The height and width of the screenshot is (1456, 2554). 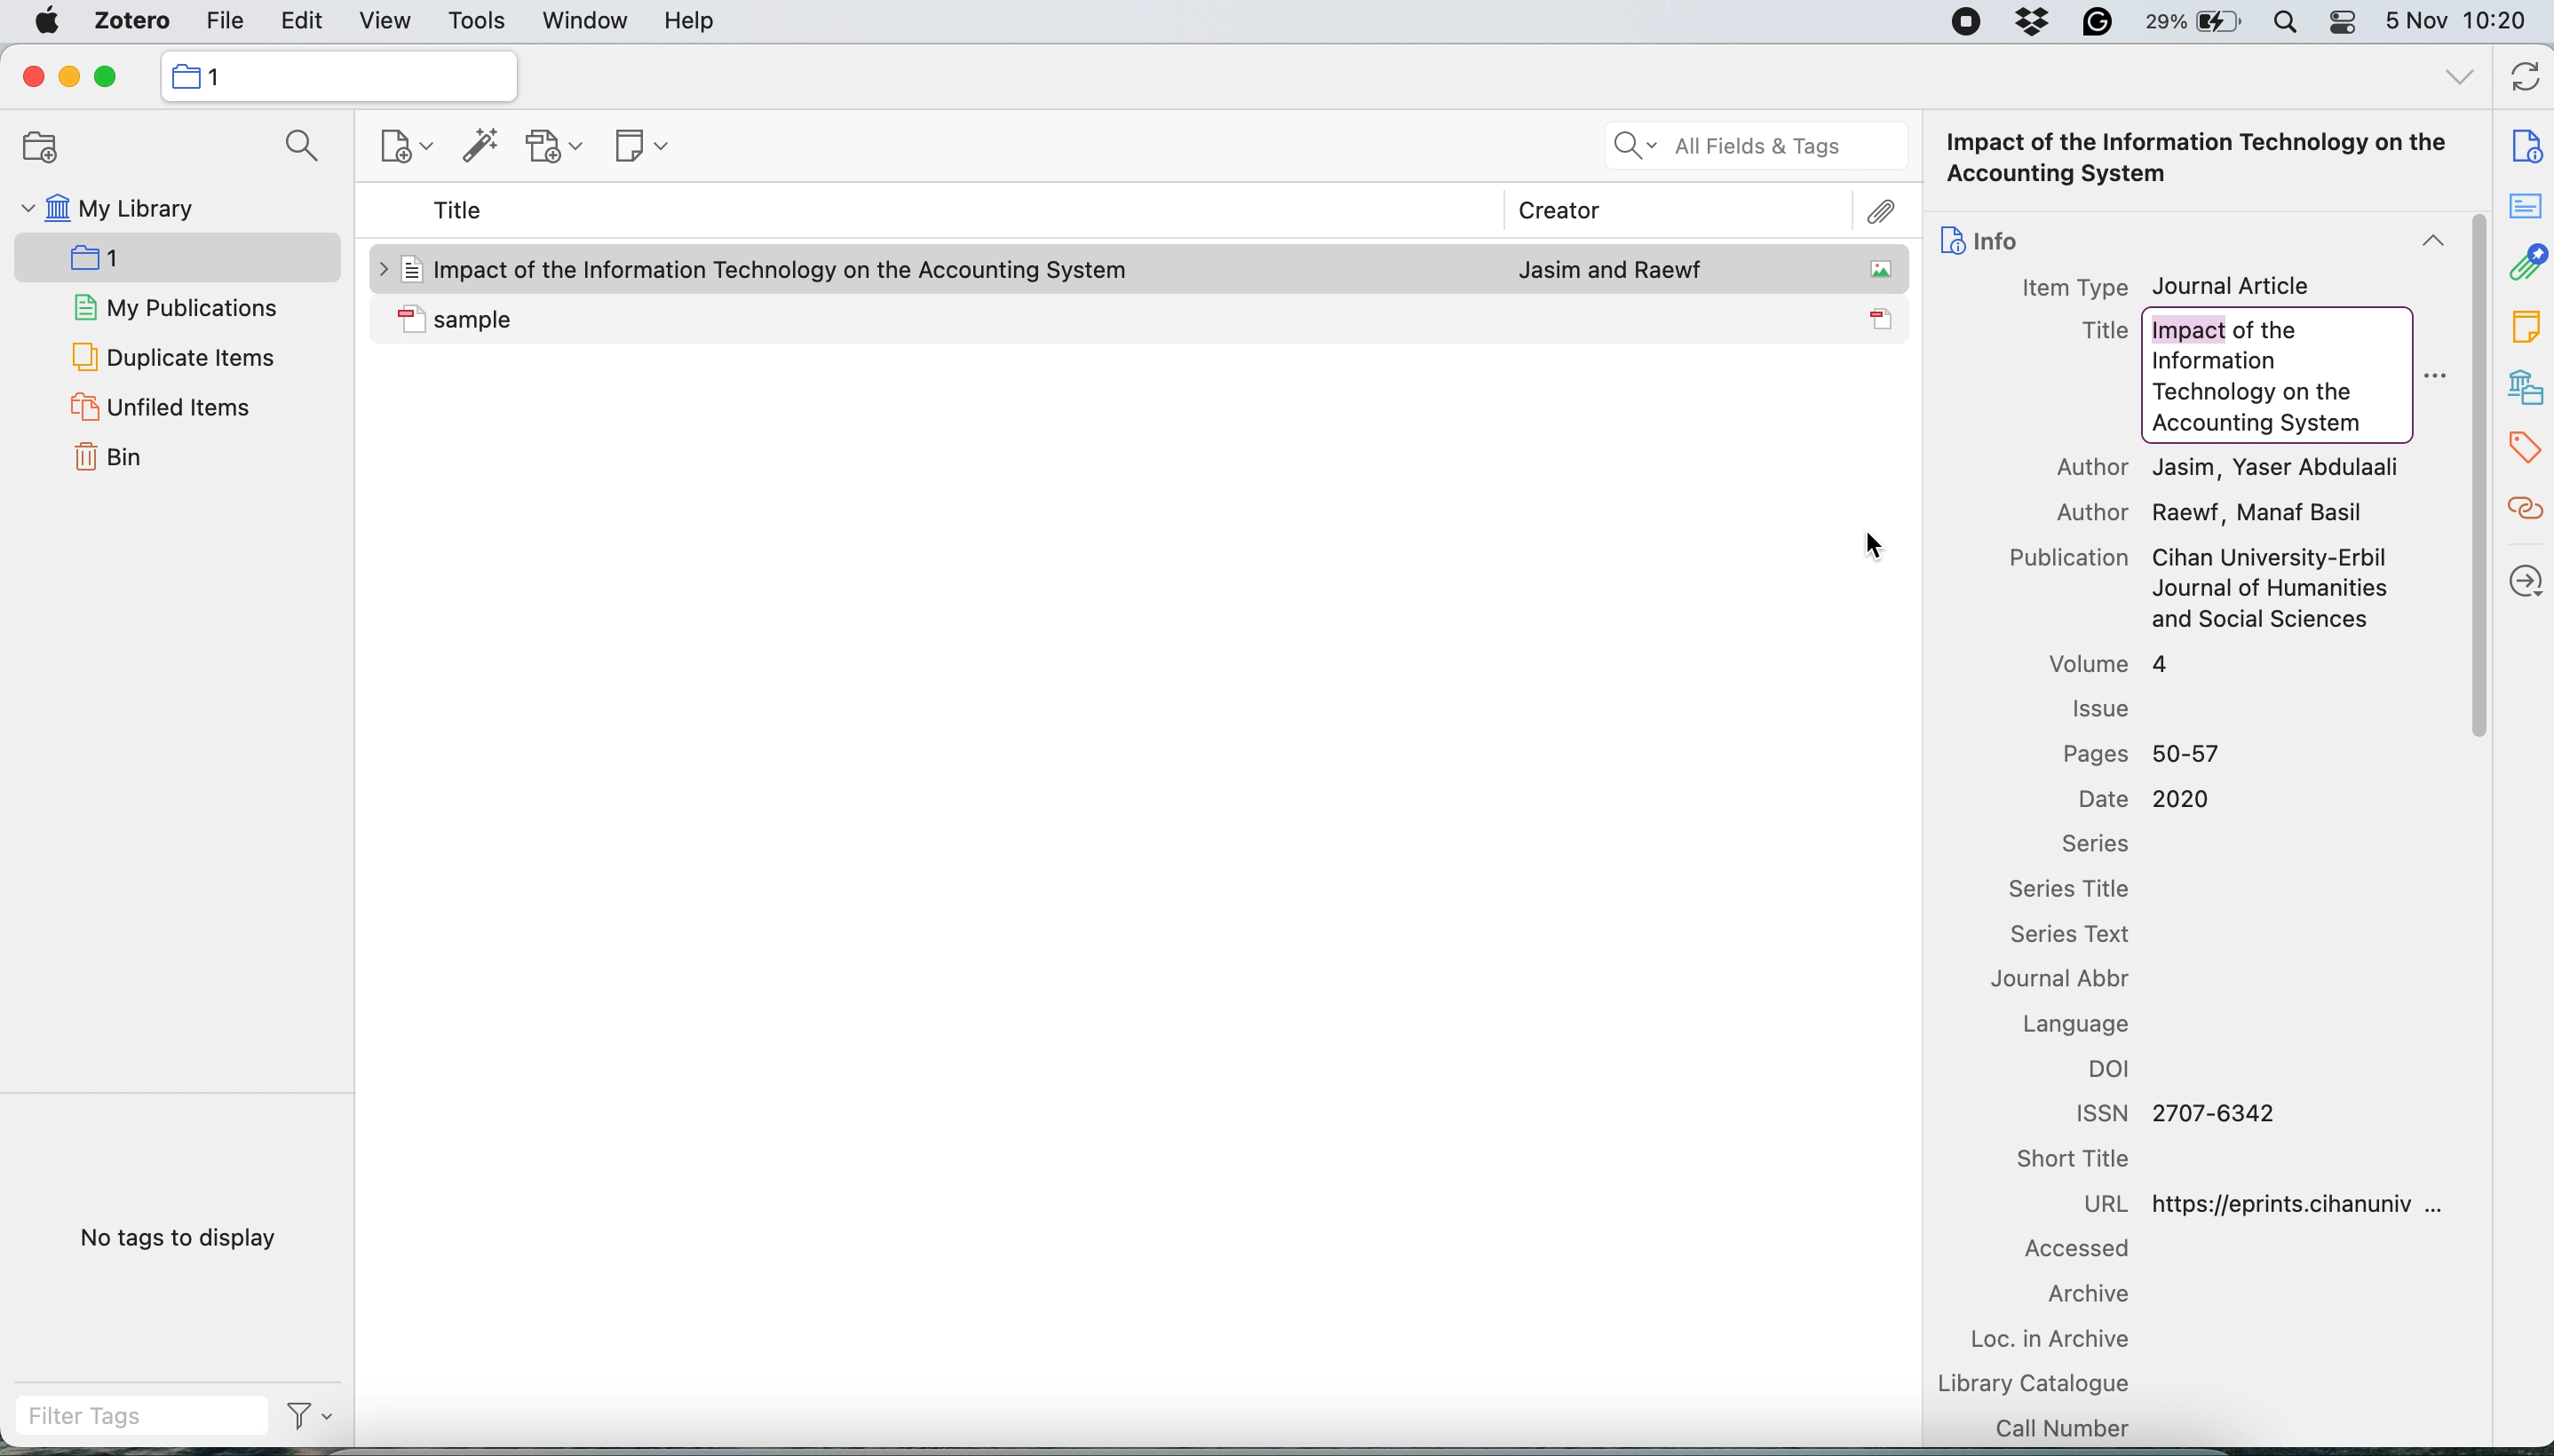 What do you see at coordinates (1876, 545) in the screenshot?
I see `cursor` at bounding box center [1876, 545].